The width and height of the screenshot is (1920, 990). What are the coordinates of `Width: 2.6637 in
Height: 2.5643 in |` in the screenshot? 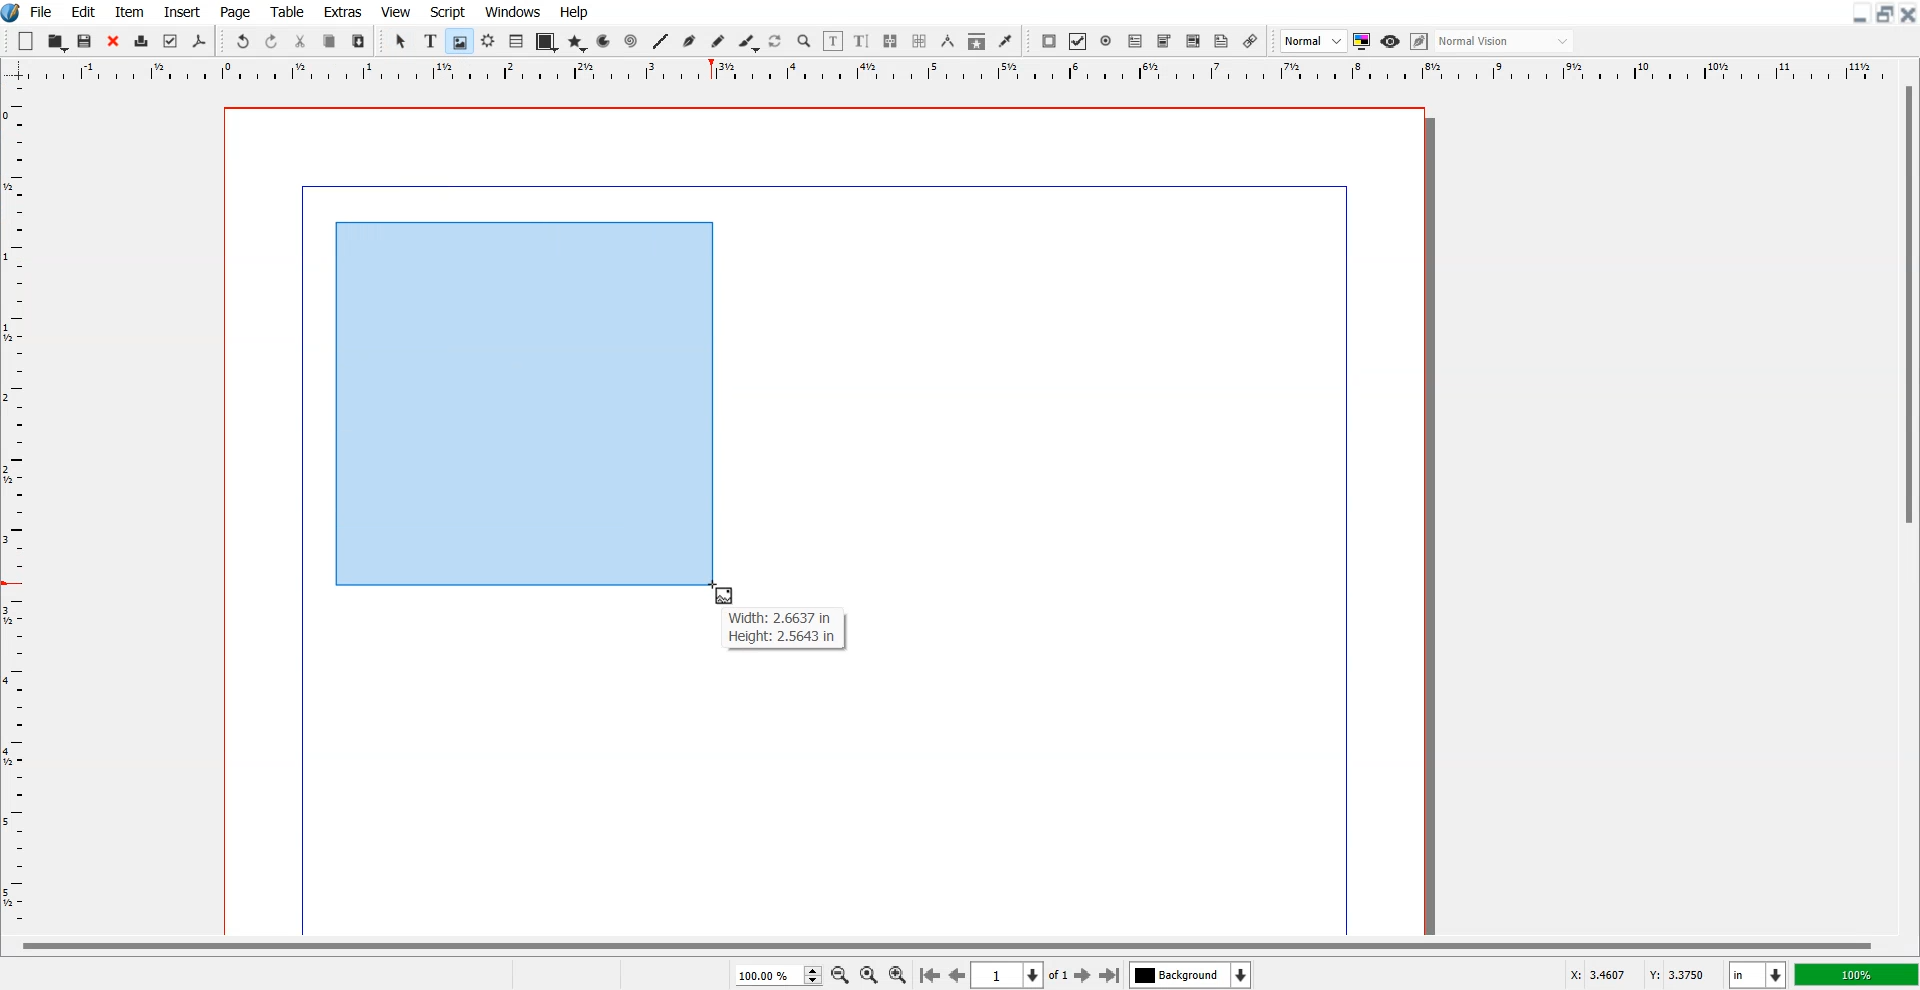 It's located at (783, 628).